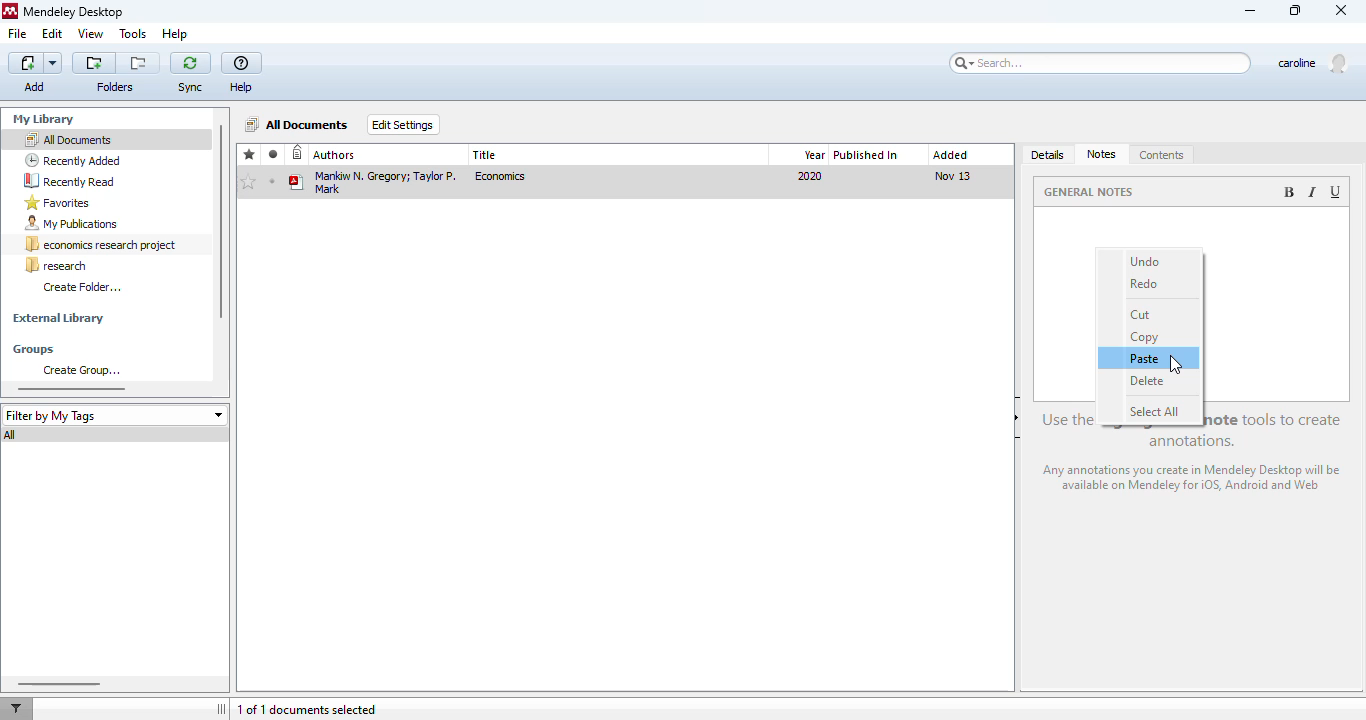 Image resolution: width=1366 pixels, height=720 pixels. What do you see at coordinates (272, 181) in the screenshot?
I see `unread` at bounding box center [272, 181].